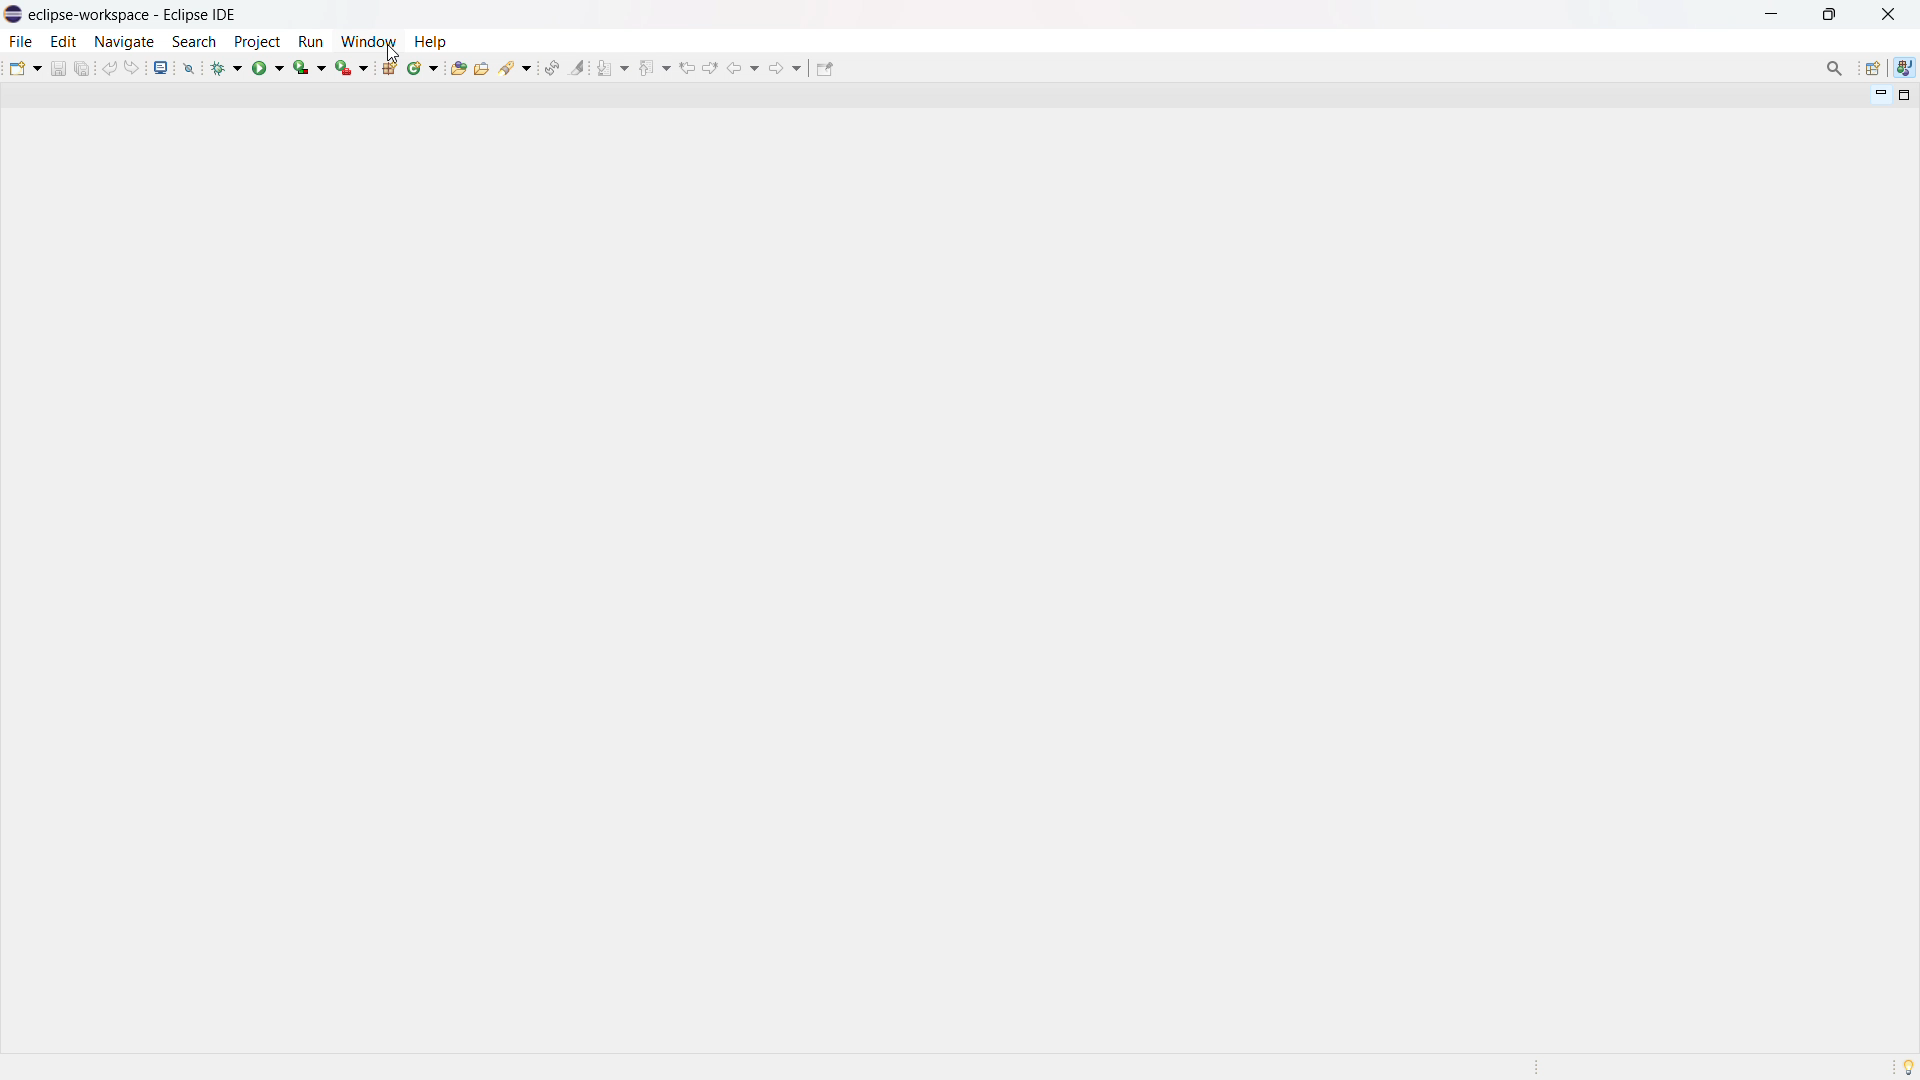 The image size is (1920, 1080). What do you see at coordinates (14, 15) in the screenshot?
I see `logo` at bounding box center [14, 15].